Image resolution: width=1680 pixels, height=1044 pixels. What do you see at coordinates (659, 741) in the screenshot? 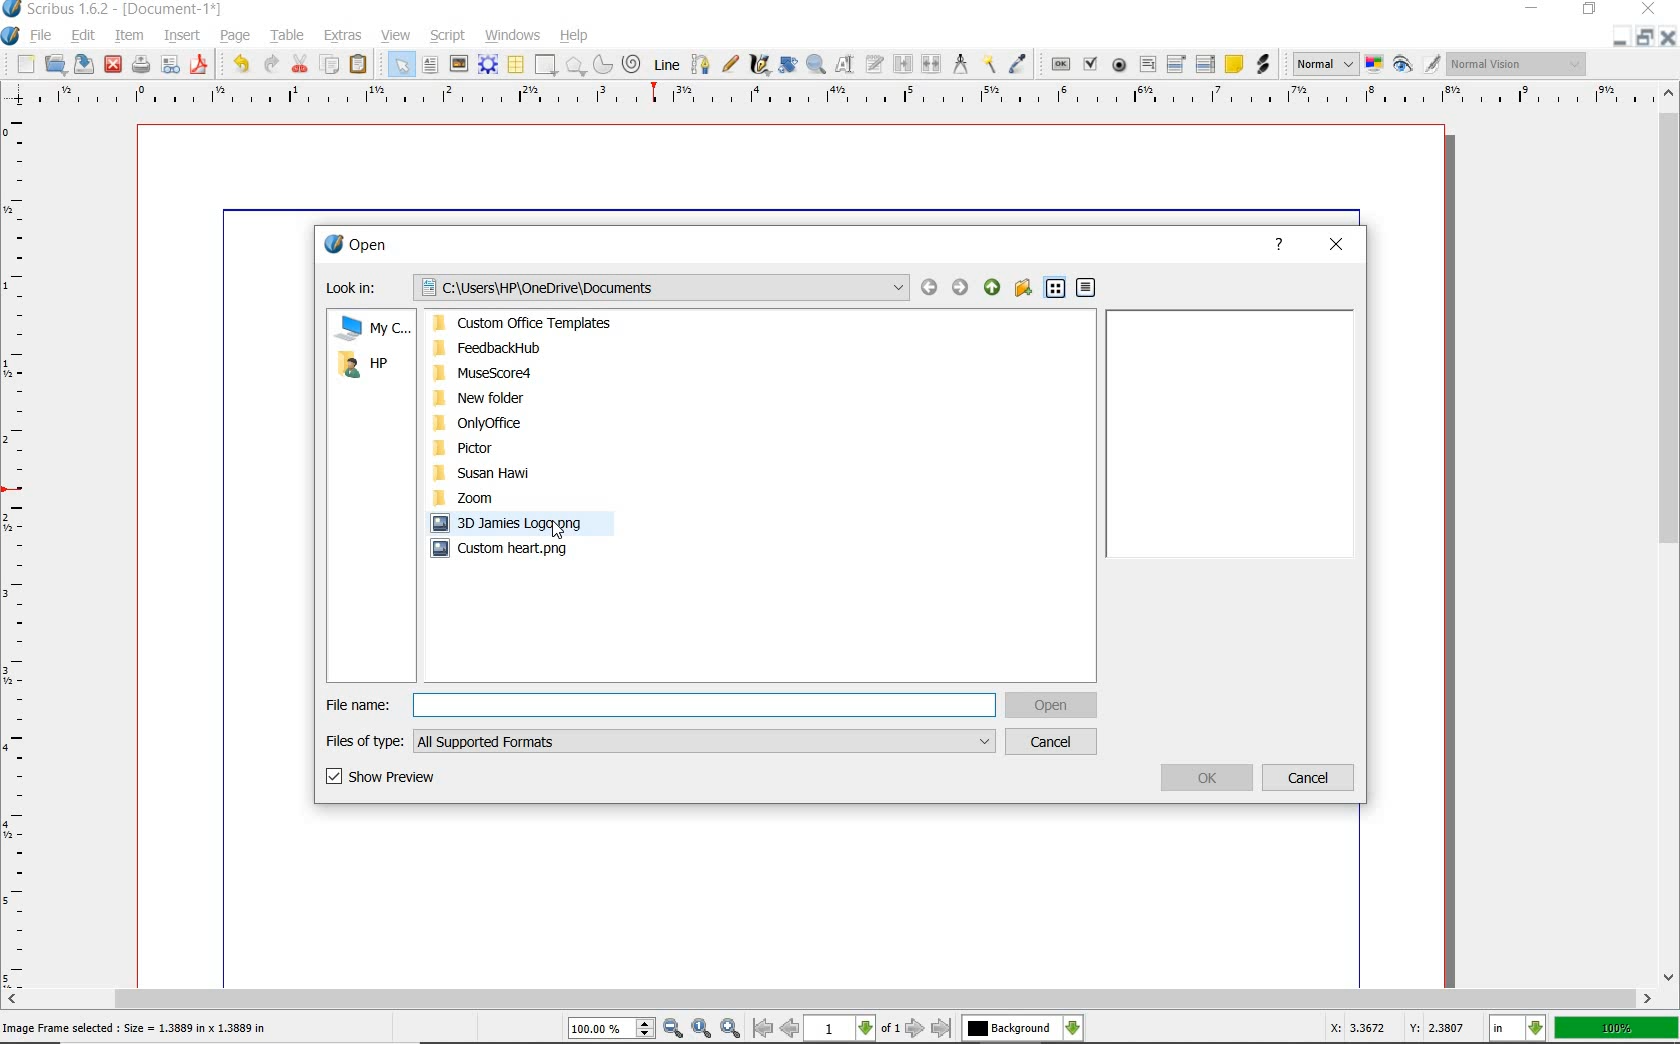
I see `FILES OF TYPE` at bounding box center [659, 741].